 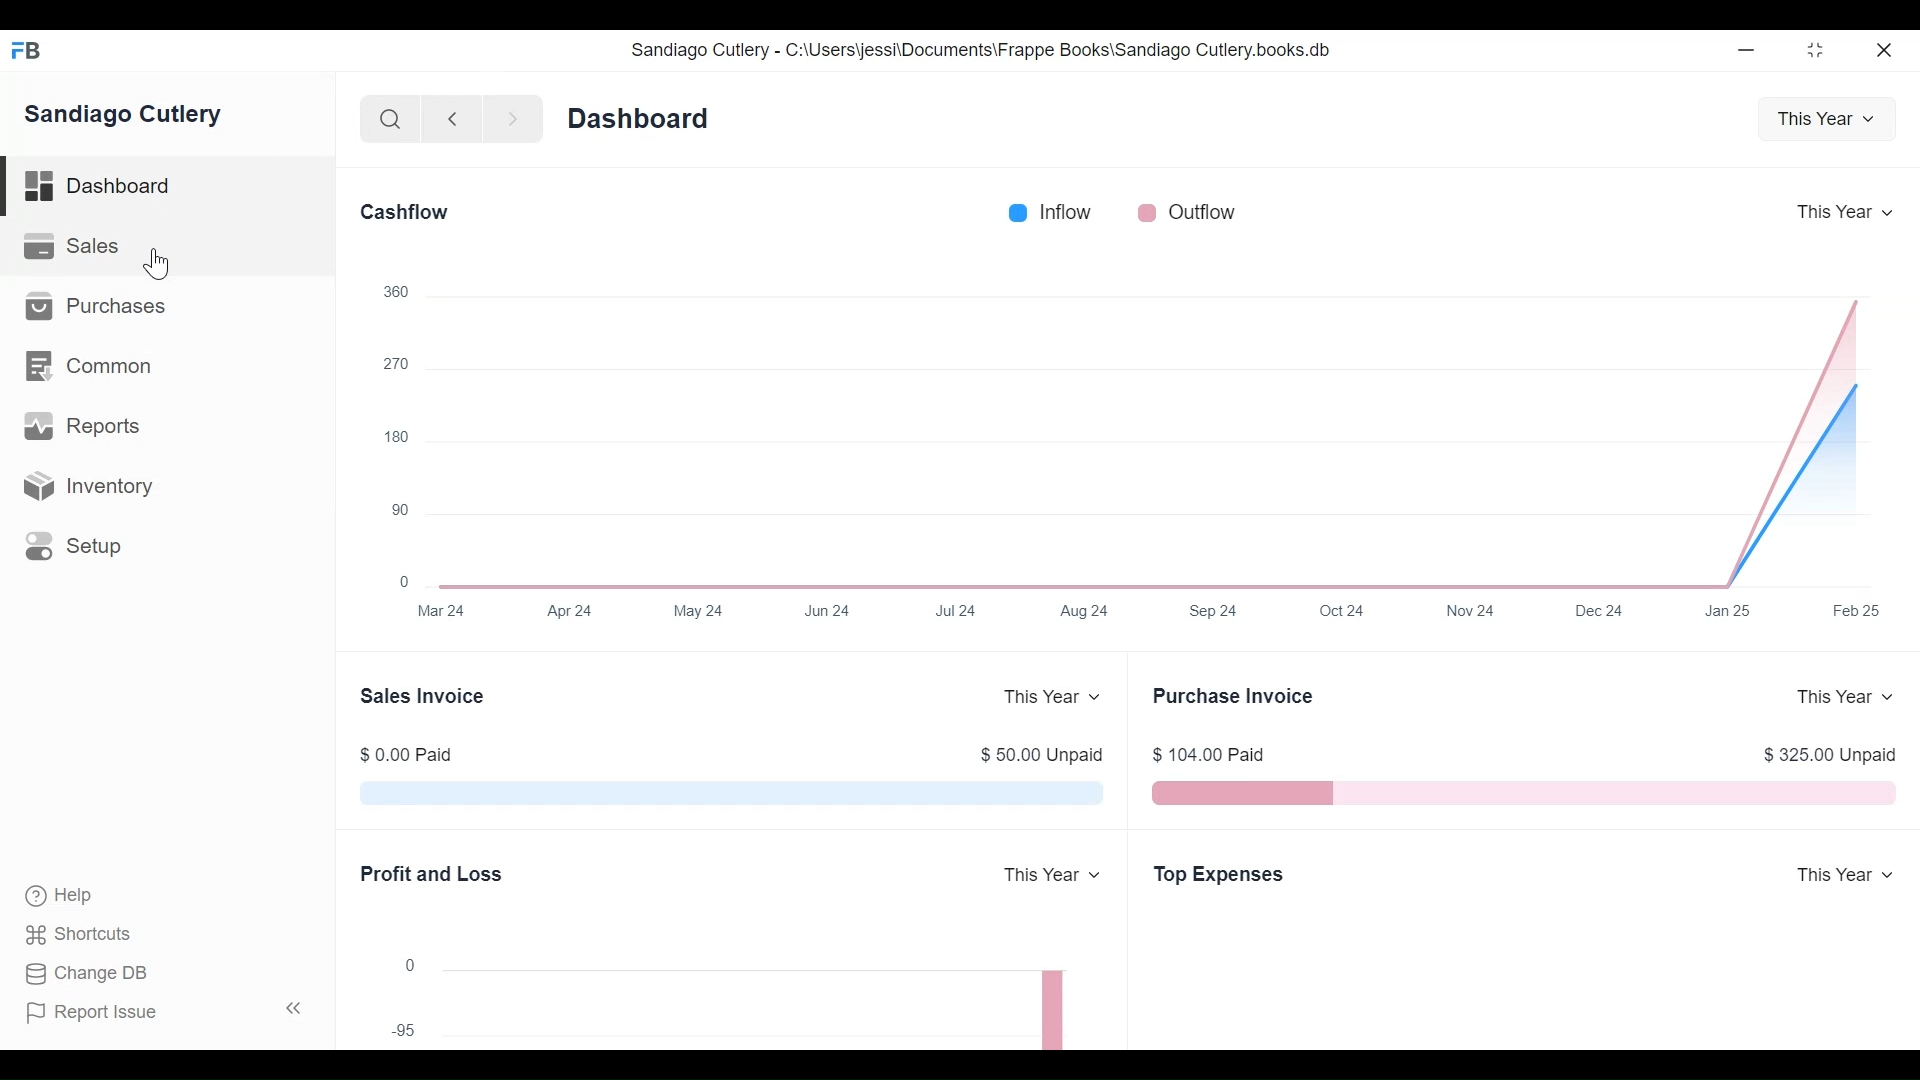 I want to click on Jun 24, so click(x=826, y=610).